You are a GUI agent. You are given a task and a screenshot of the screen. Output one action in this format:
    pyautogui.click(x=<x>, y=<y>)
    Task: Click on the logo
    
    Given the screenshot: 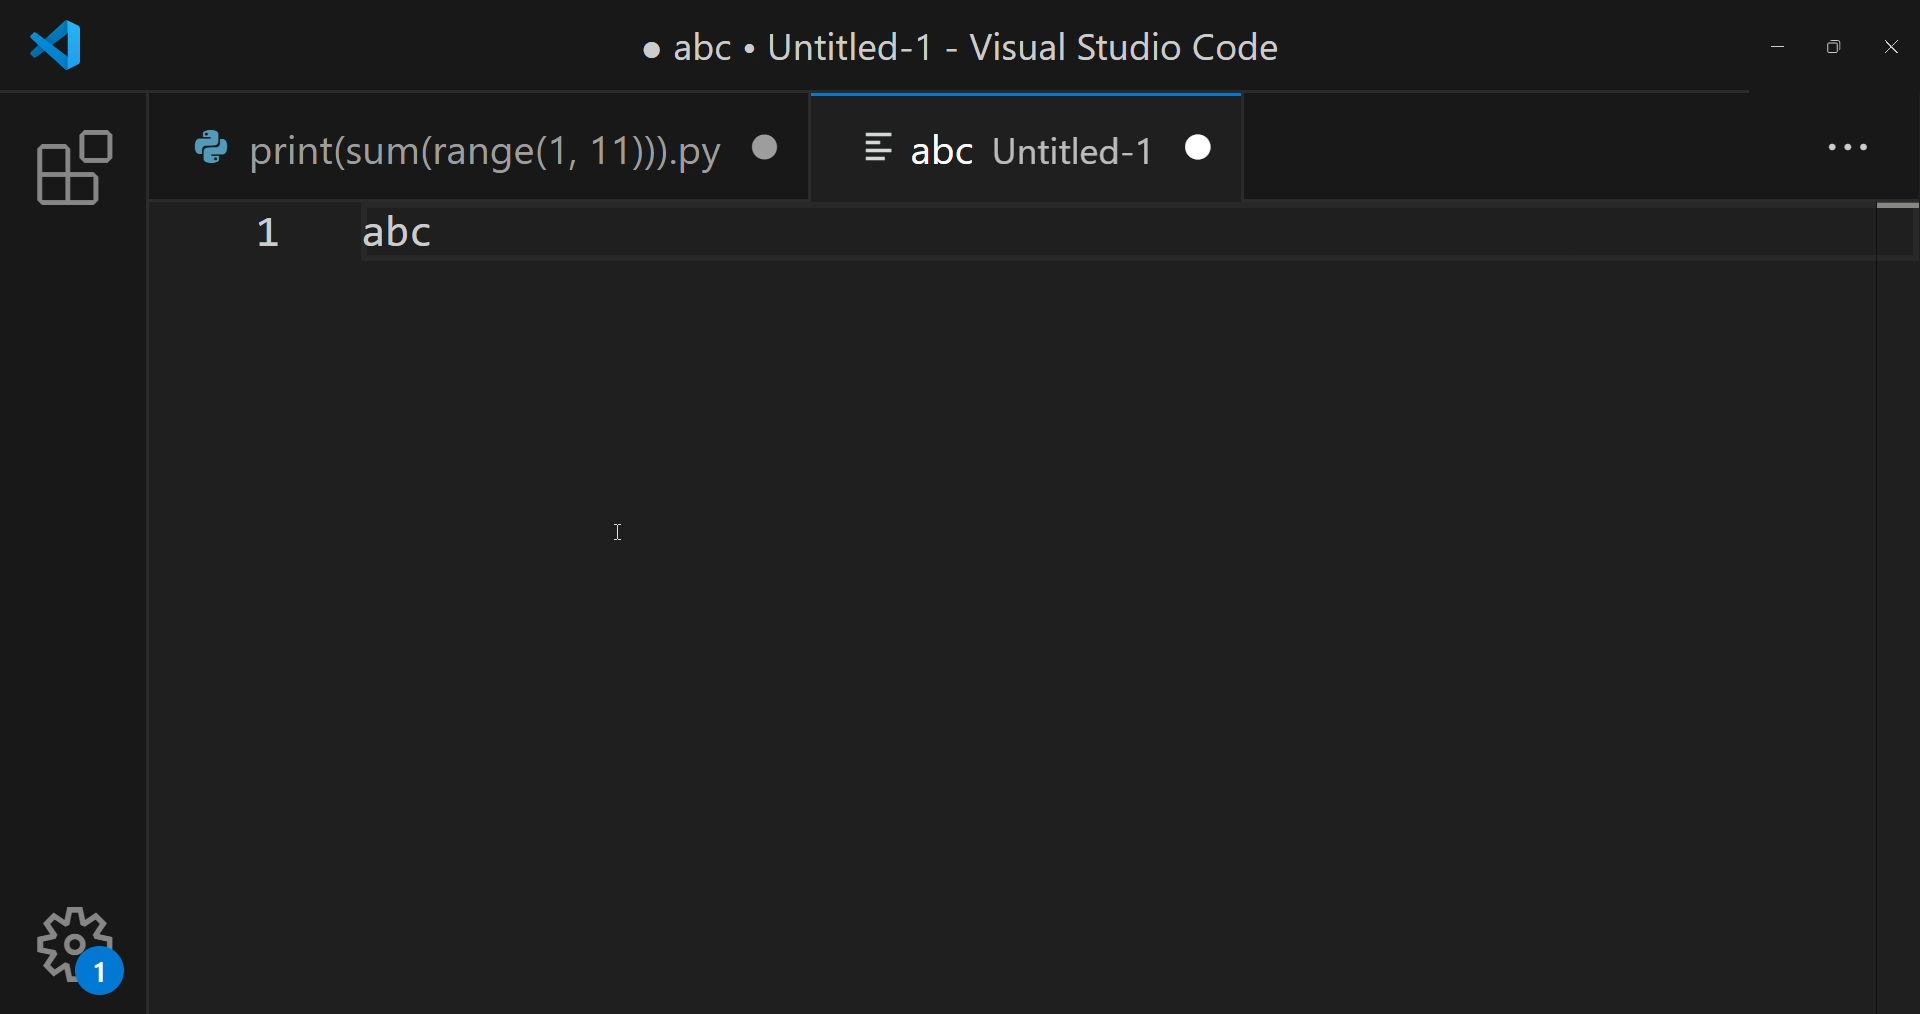 What is the action you would take?
    pyautogui.click(x=60, y=48)
    